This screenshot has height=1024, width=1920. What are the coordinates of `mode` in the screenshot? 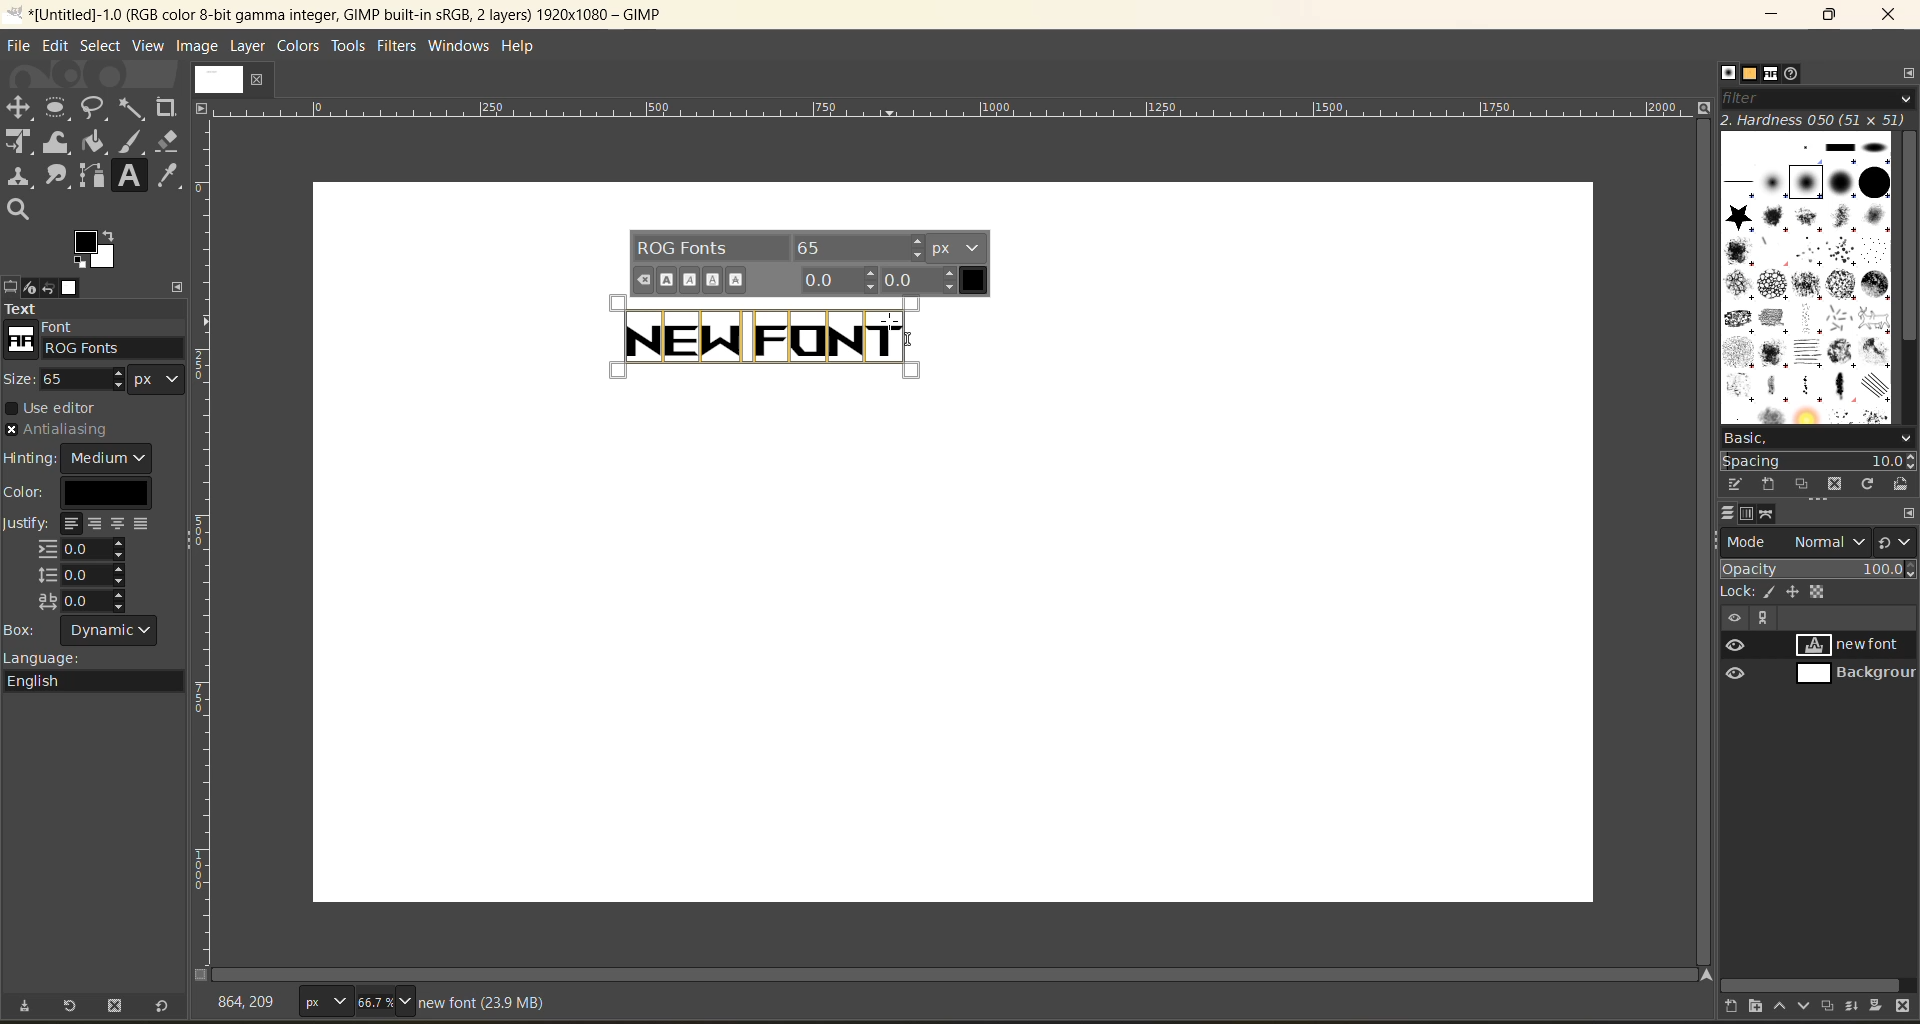 It's located at (1797, 543).